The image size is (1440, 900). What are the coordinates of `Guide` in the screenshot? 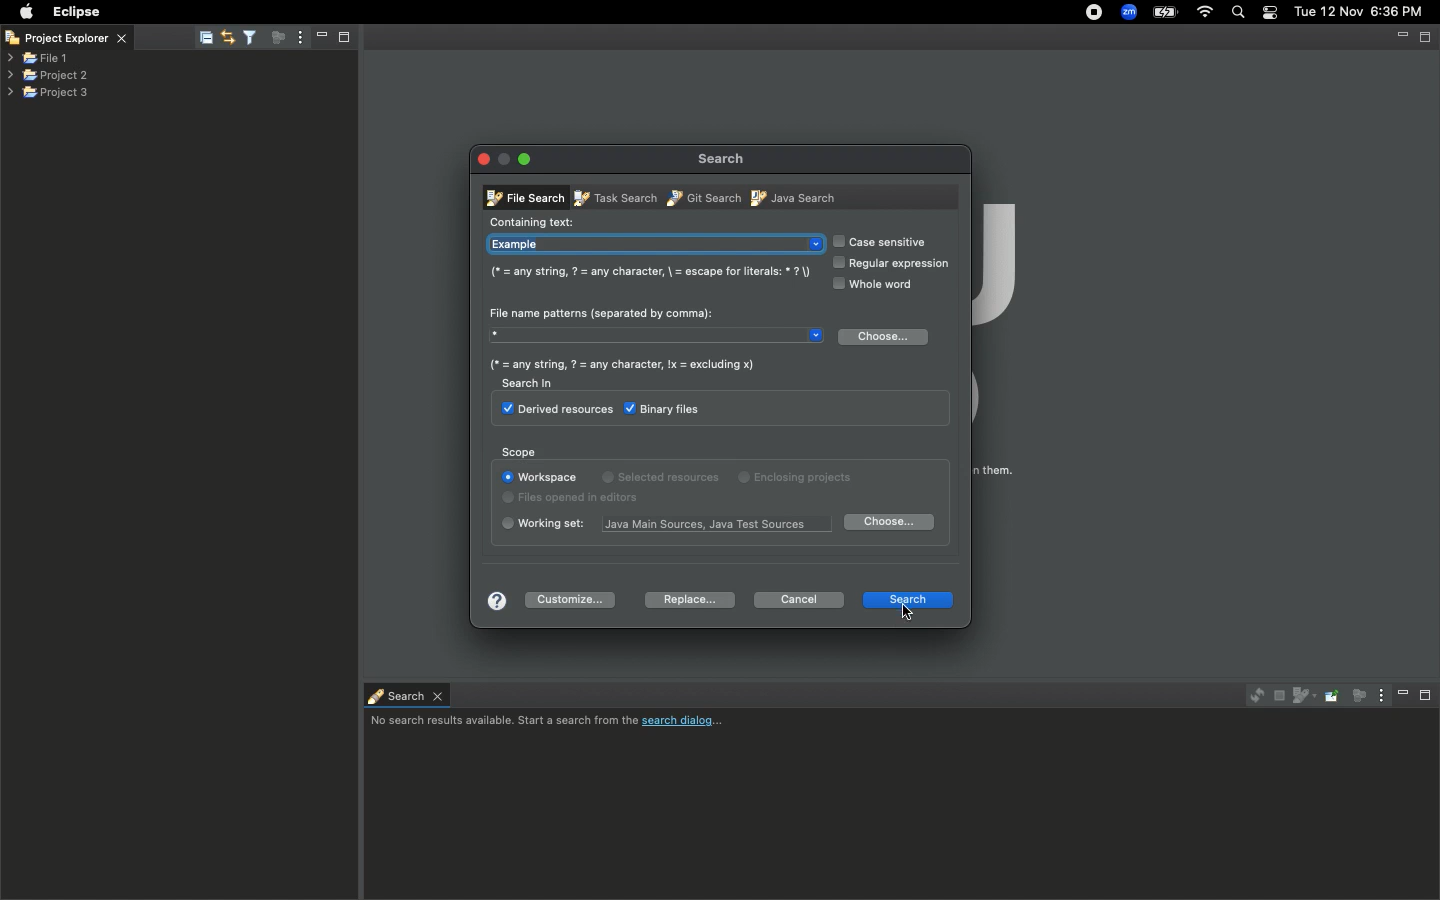 It's located at (649, 271).